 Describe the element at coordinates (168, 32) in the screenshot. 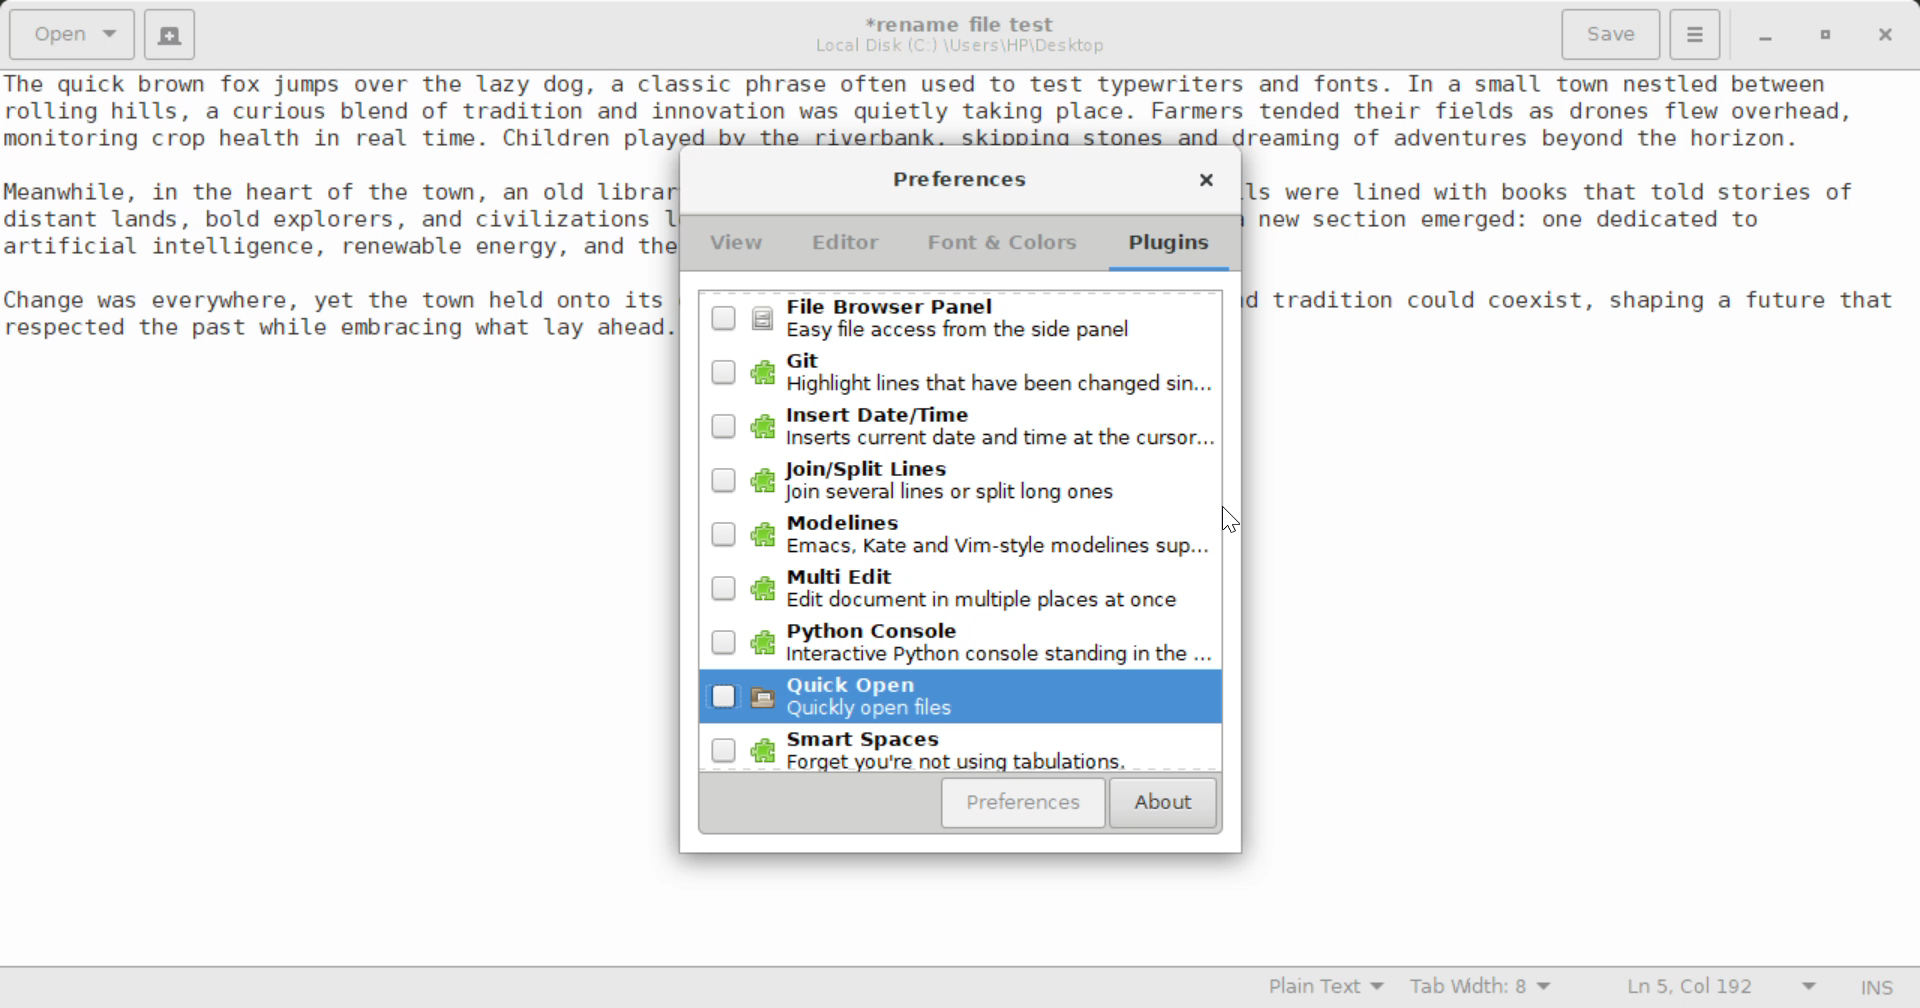

I see `Create New Document` at that location.